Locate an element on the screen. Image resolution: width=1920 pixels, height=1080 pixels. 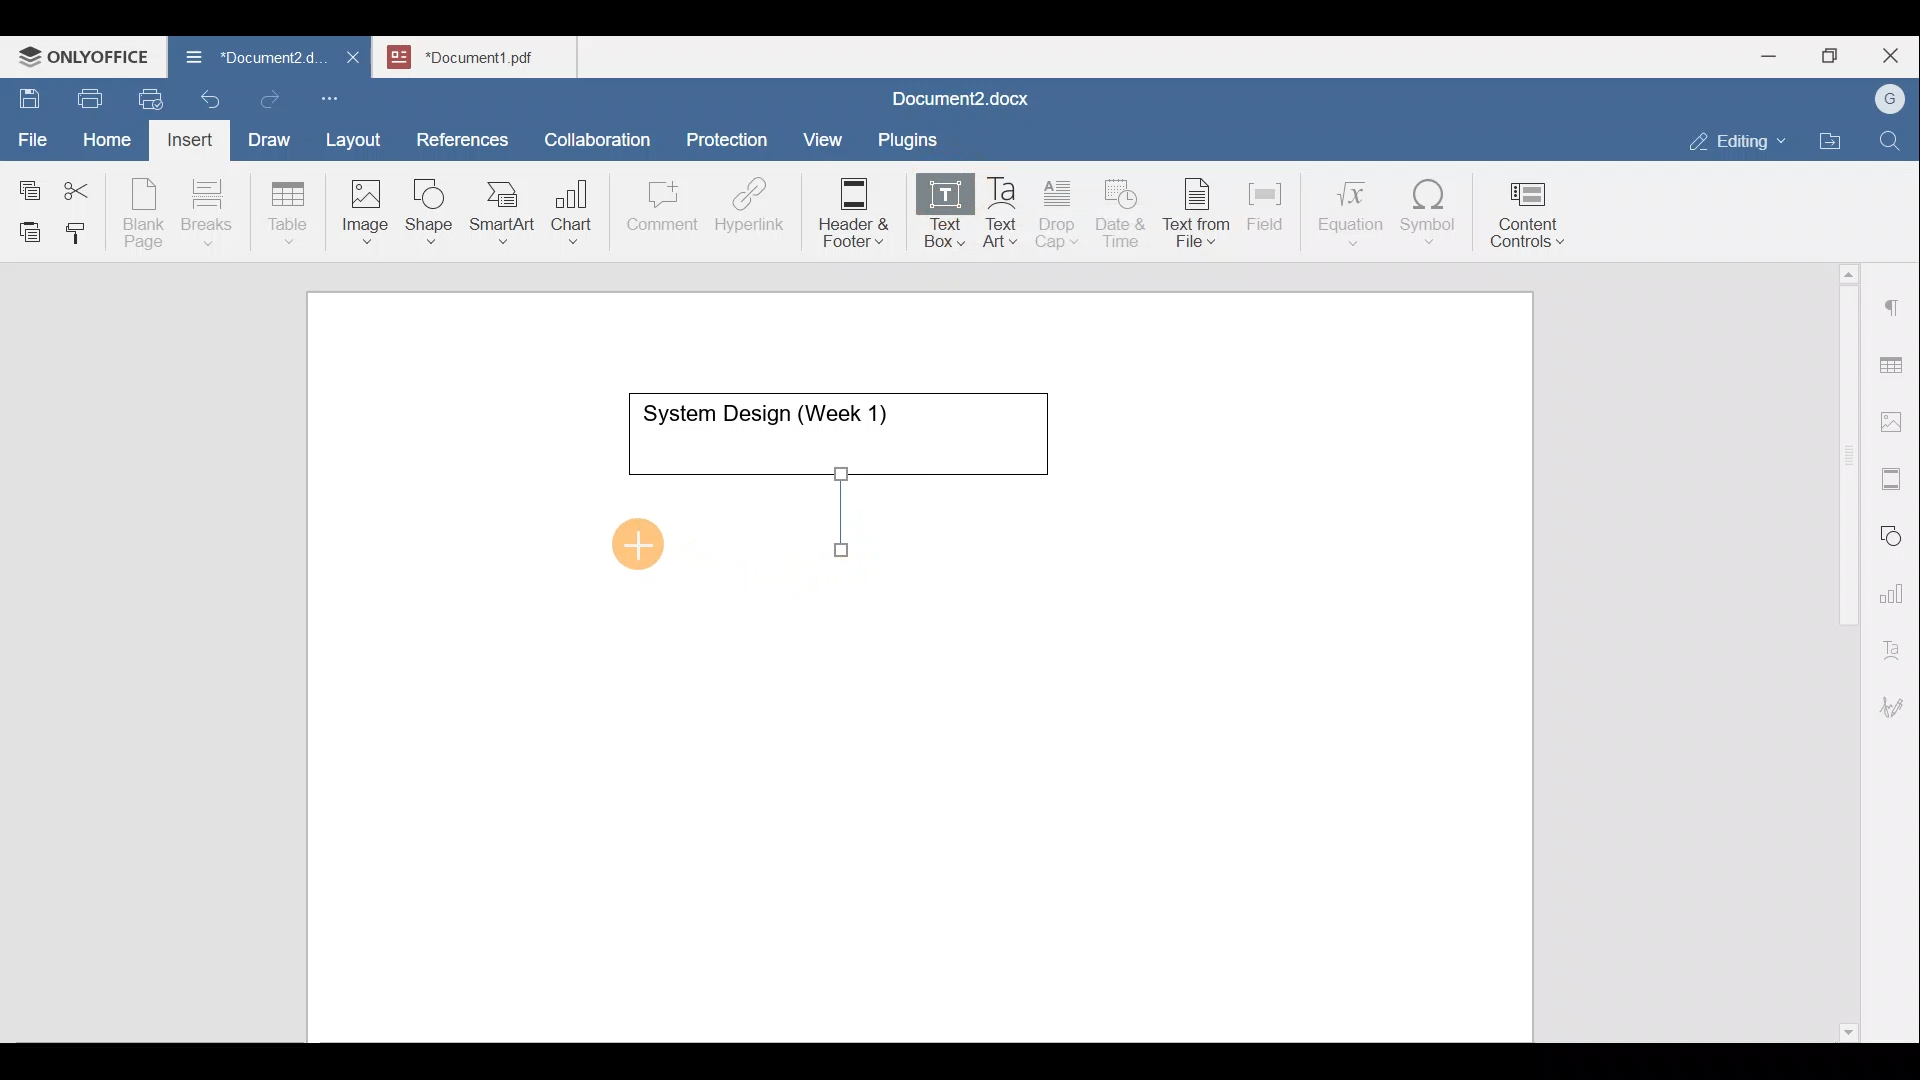
Customize quick access toolbar is located at coordinates (337, 95).